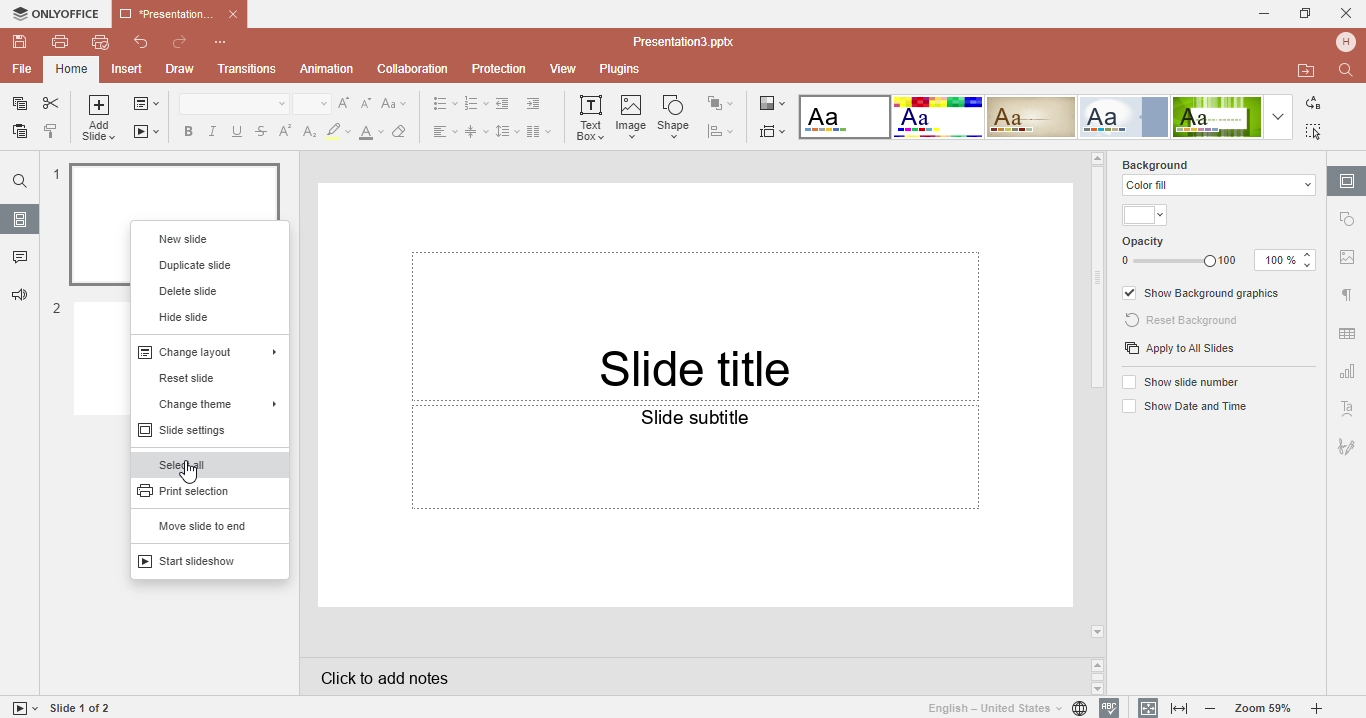  Describe the element at coordinates (261, 130) in the screenshot. I see `Strikethrough` at that location.